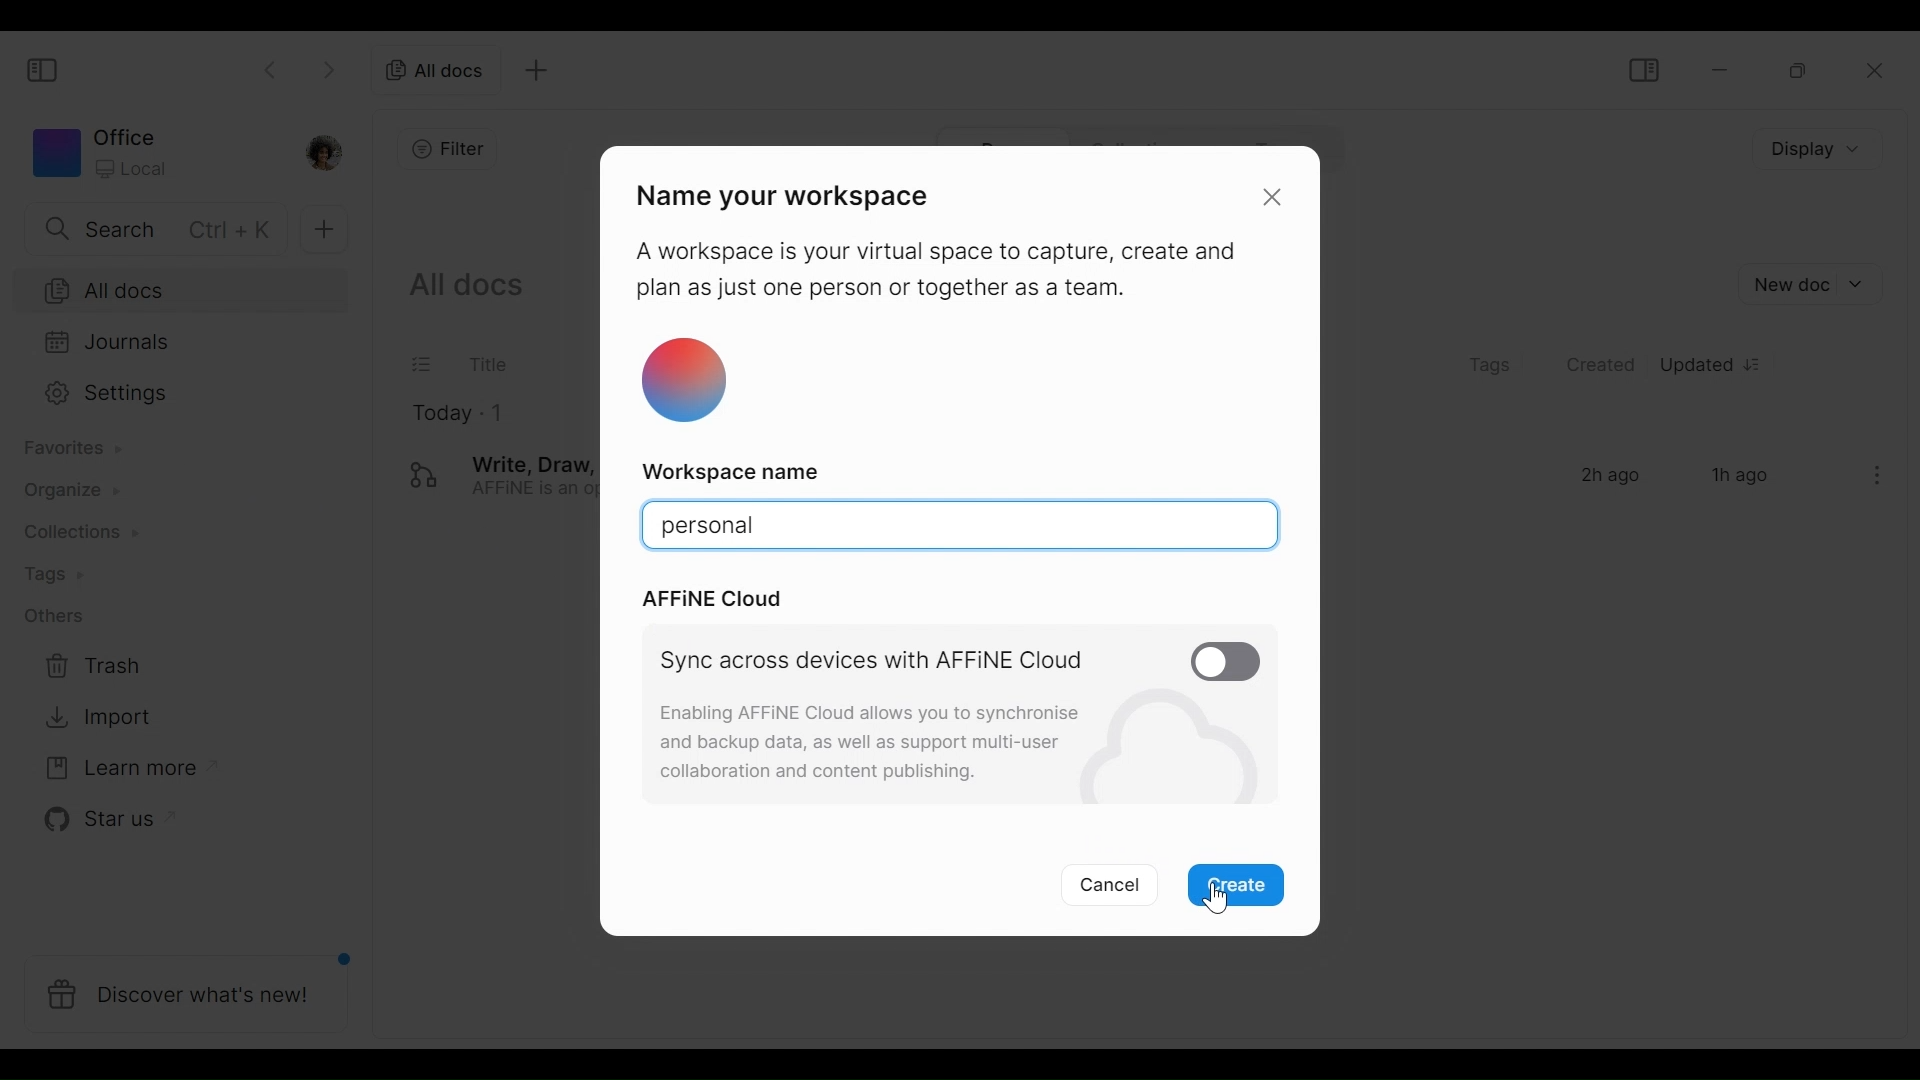  What do you see at coordinates (1874, 69) in the screenshot?
I see `Close` at bounding box center [1874, 69].